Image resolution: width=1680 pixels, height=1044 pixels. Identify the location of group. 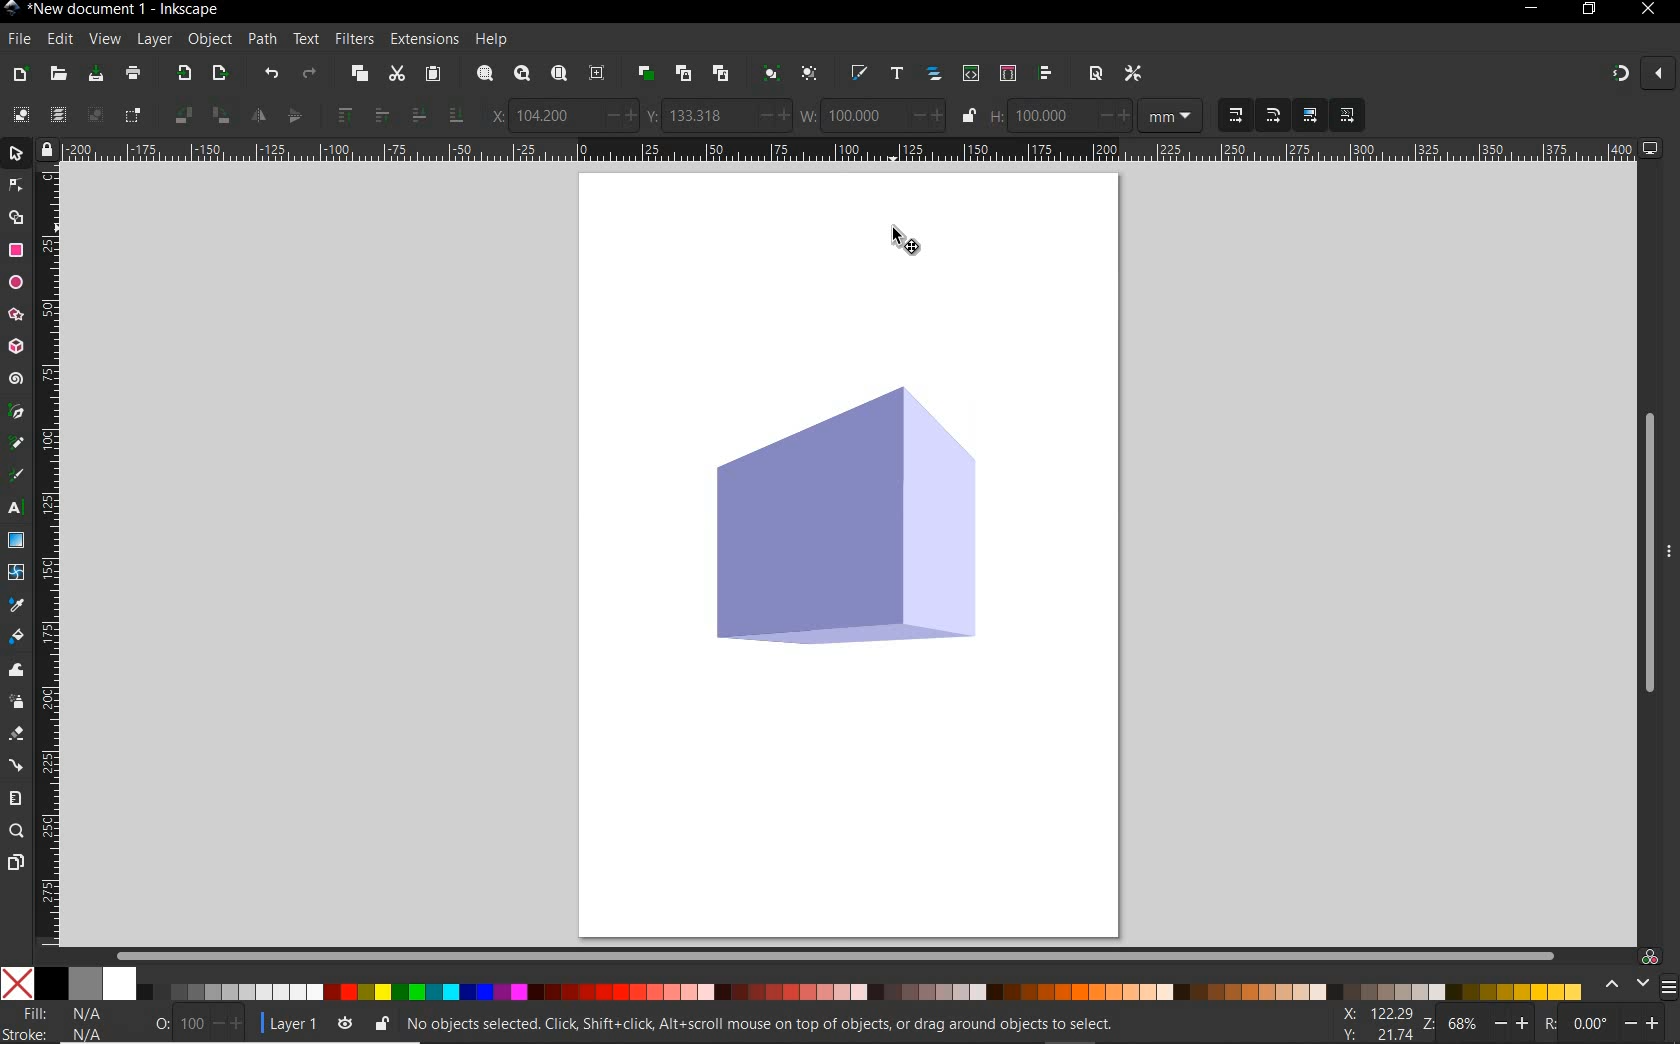
(769, 72).